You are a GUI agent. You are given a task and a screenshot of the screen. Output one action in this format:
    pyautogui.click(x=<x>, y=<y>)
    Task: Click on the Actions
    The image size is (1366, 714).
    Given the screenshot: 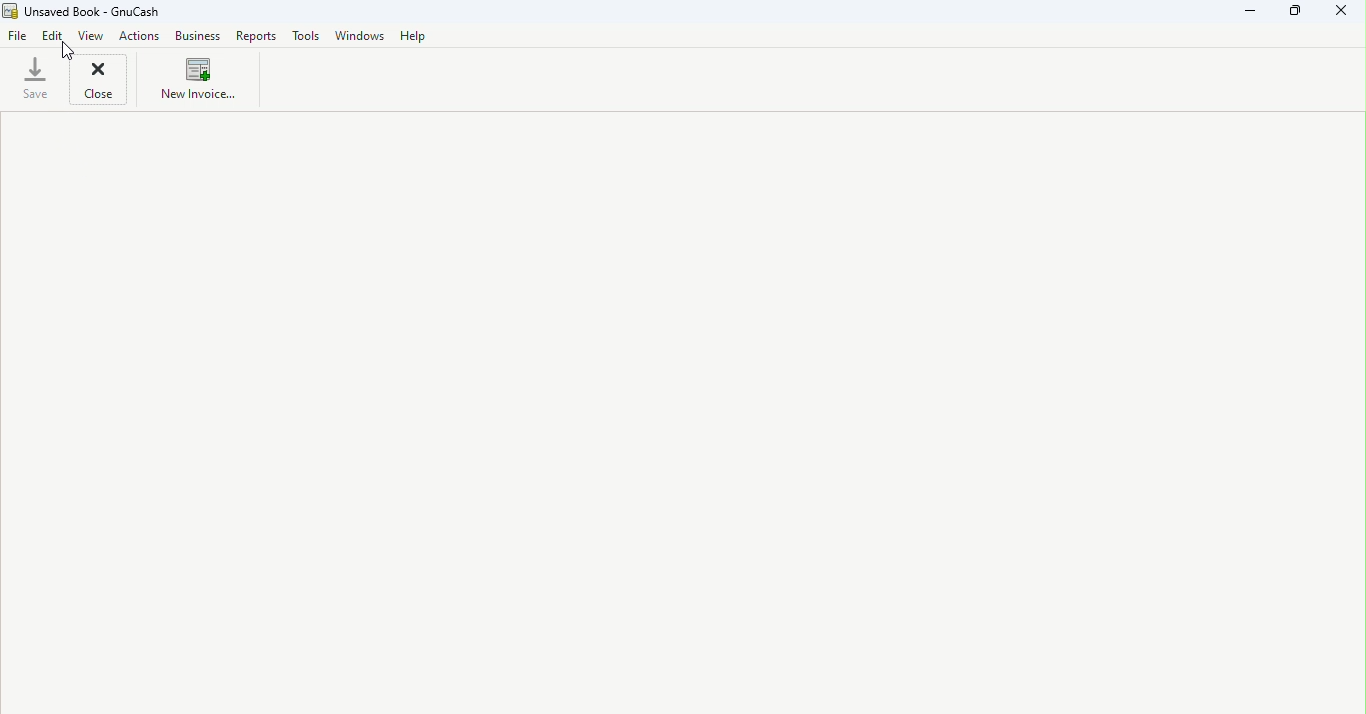 What is the action you would take?
    pyautogui.click(x=139, y=36)
    